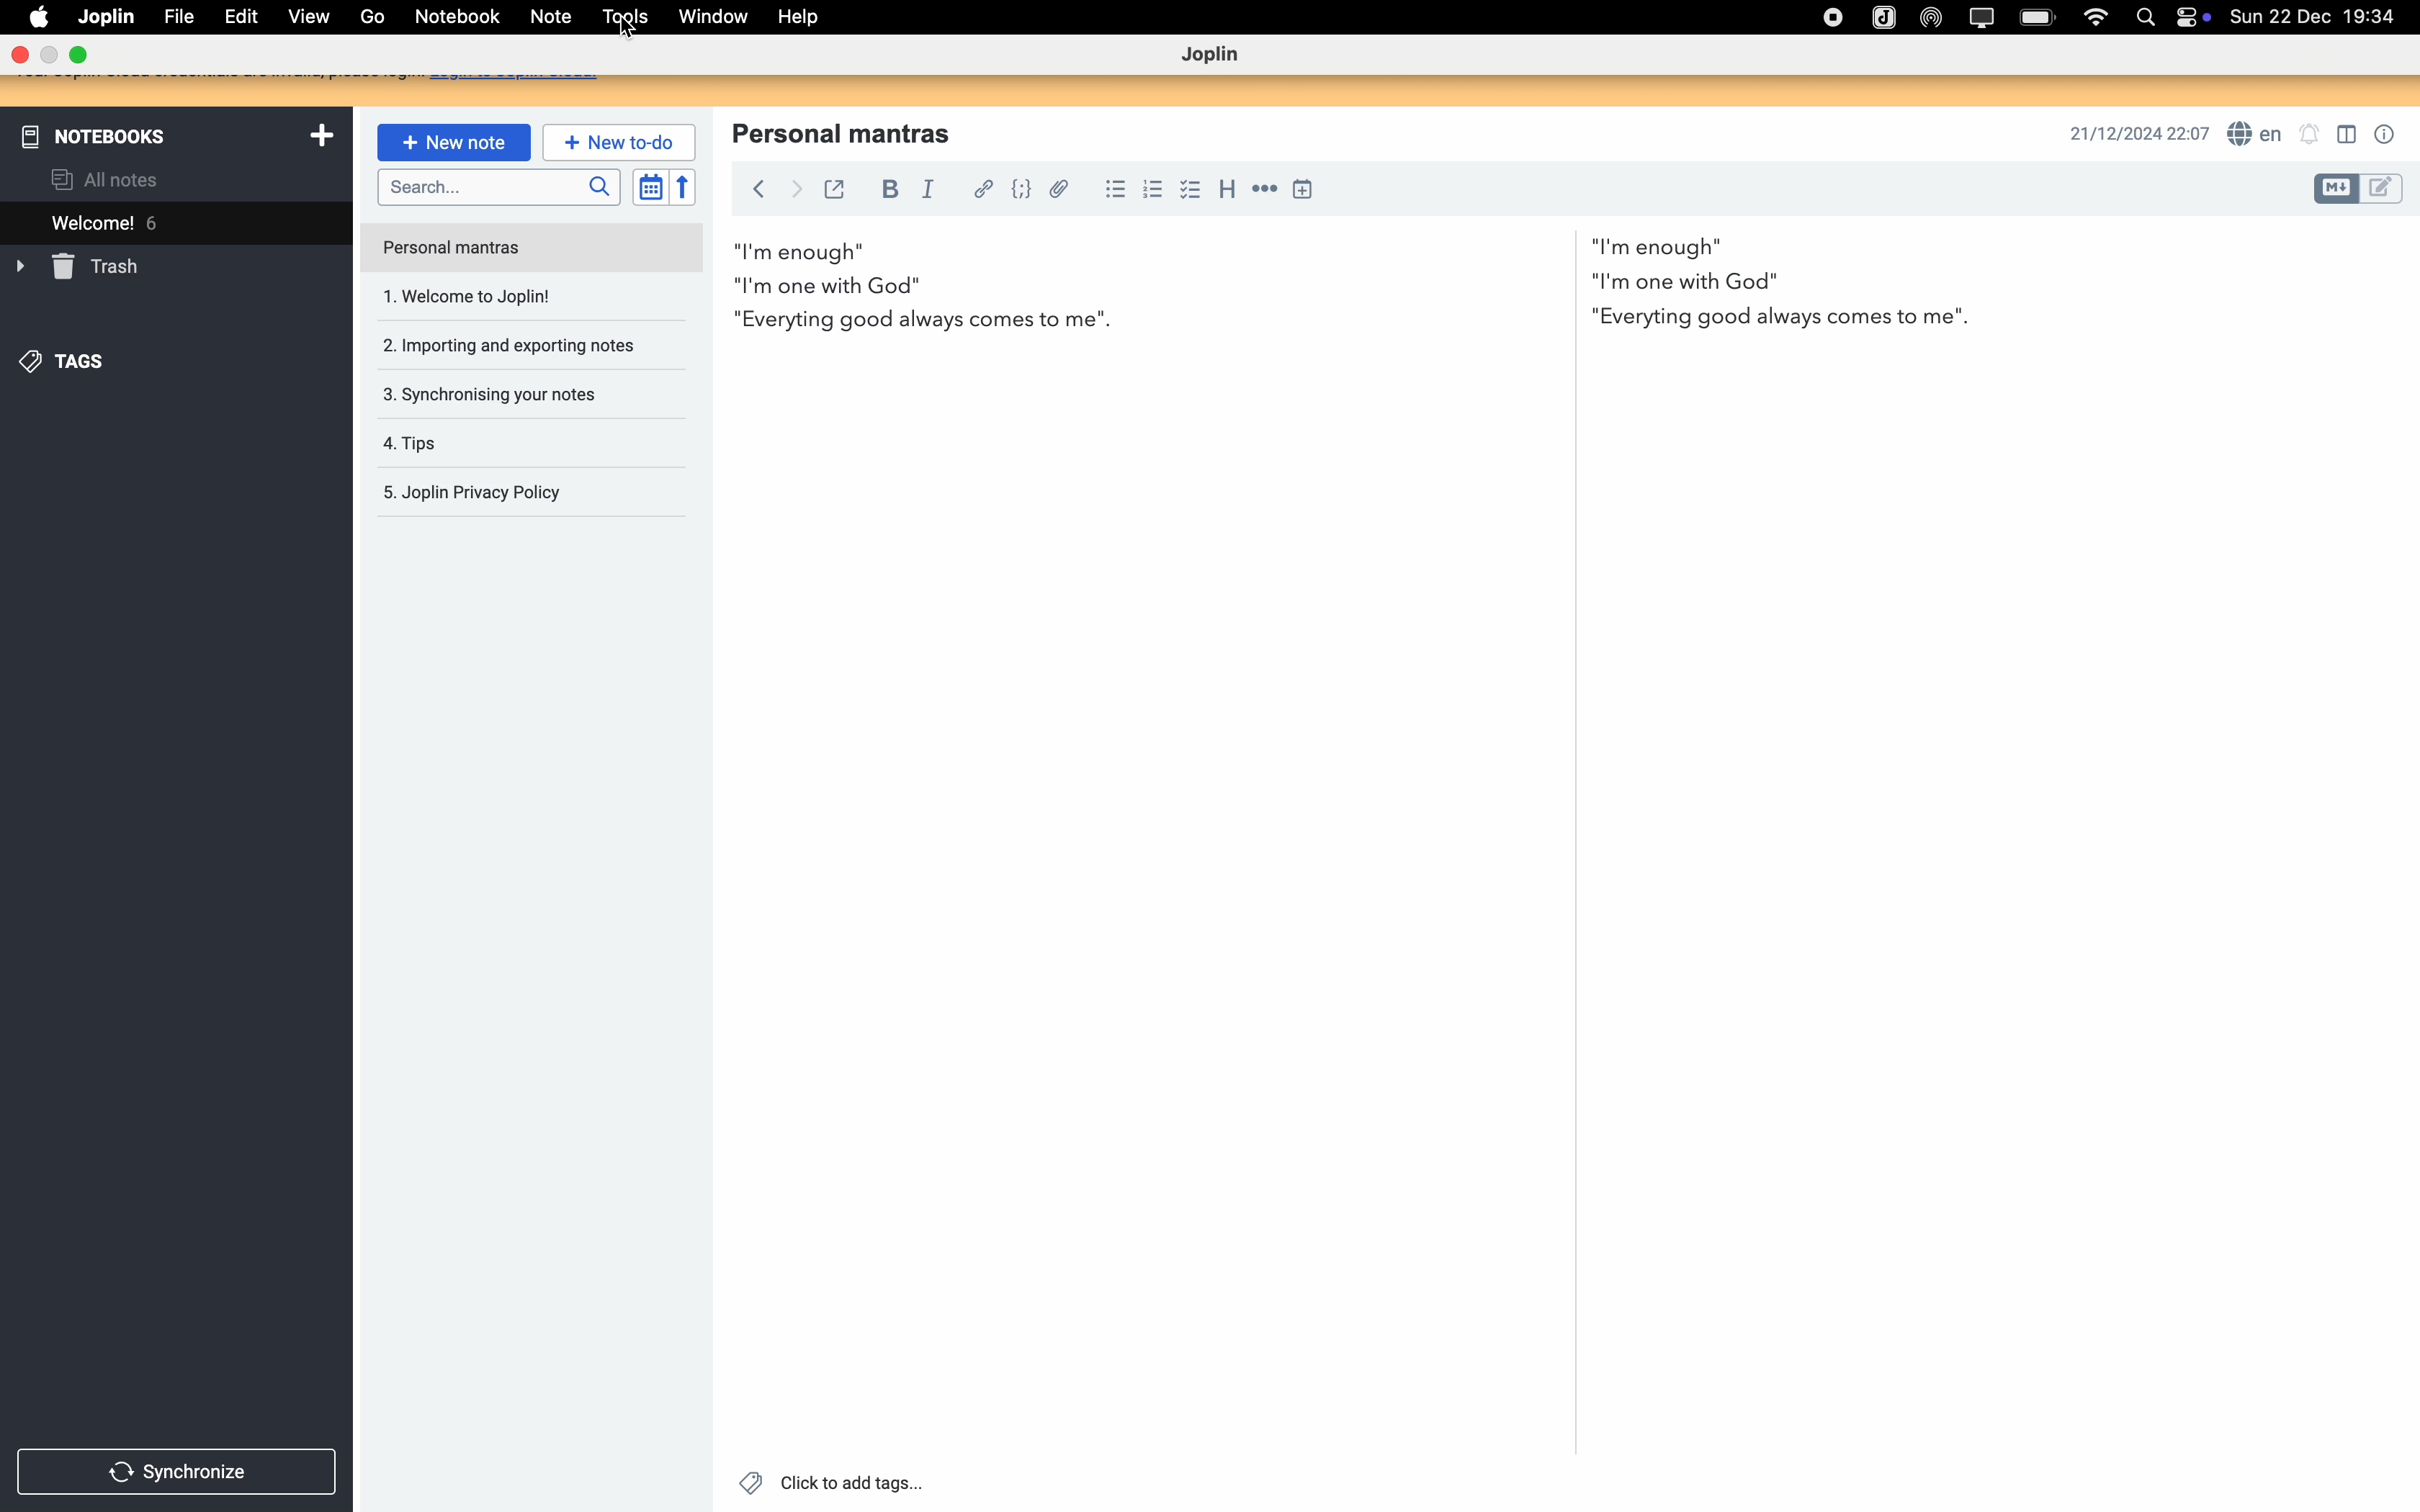 This screenshot has height=1512, width=2420. What do you see at coordinates (618, 19) in the screenshot?
I see `click on tools` at bounding box center [618, 19].